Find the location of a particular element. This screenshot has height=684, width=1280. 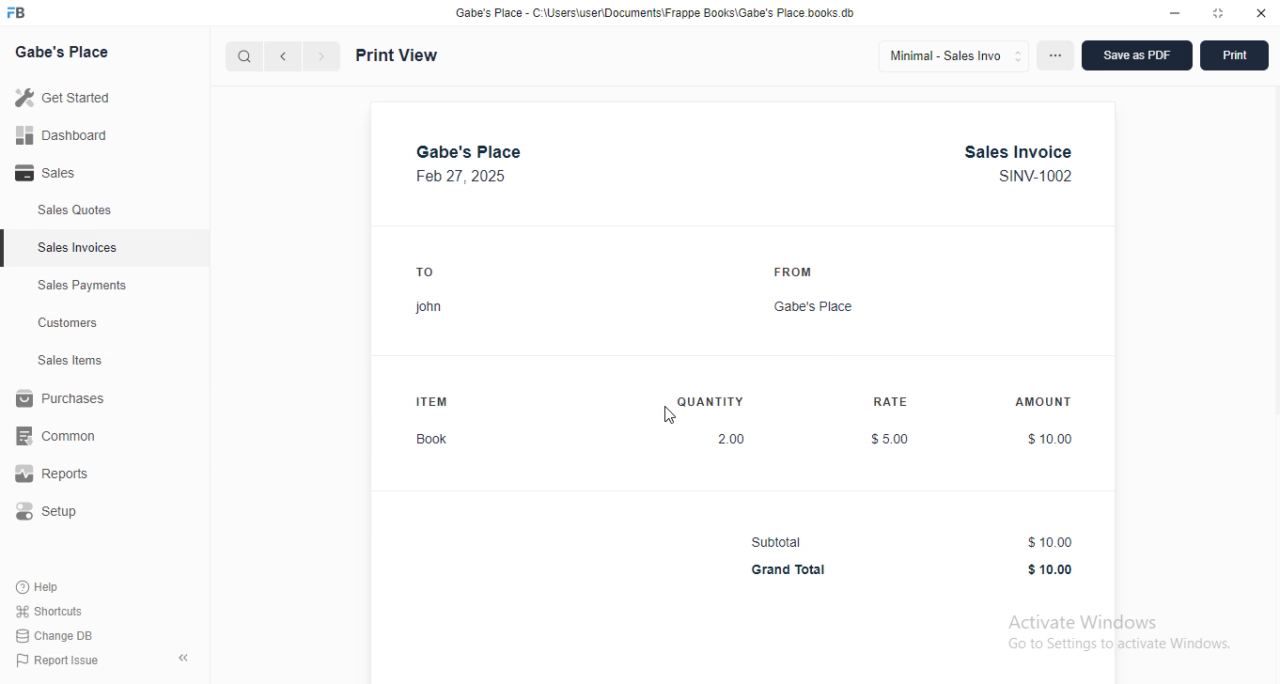

toggle maximize is located at coordinates (1219, 12).